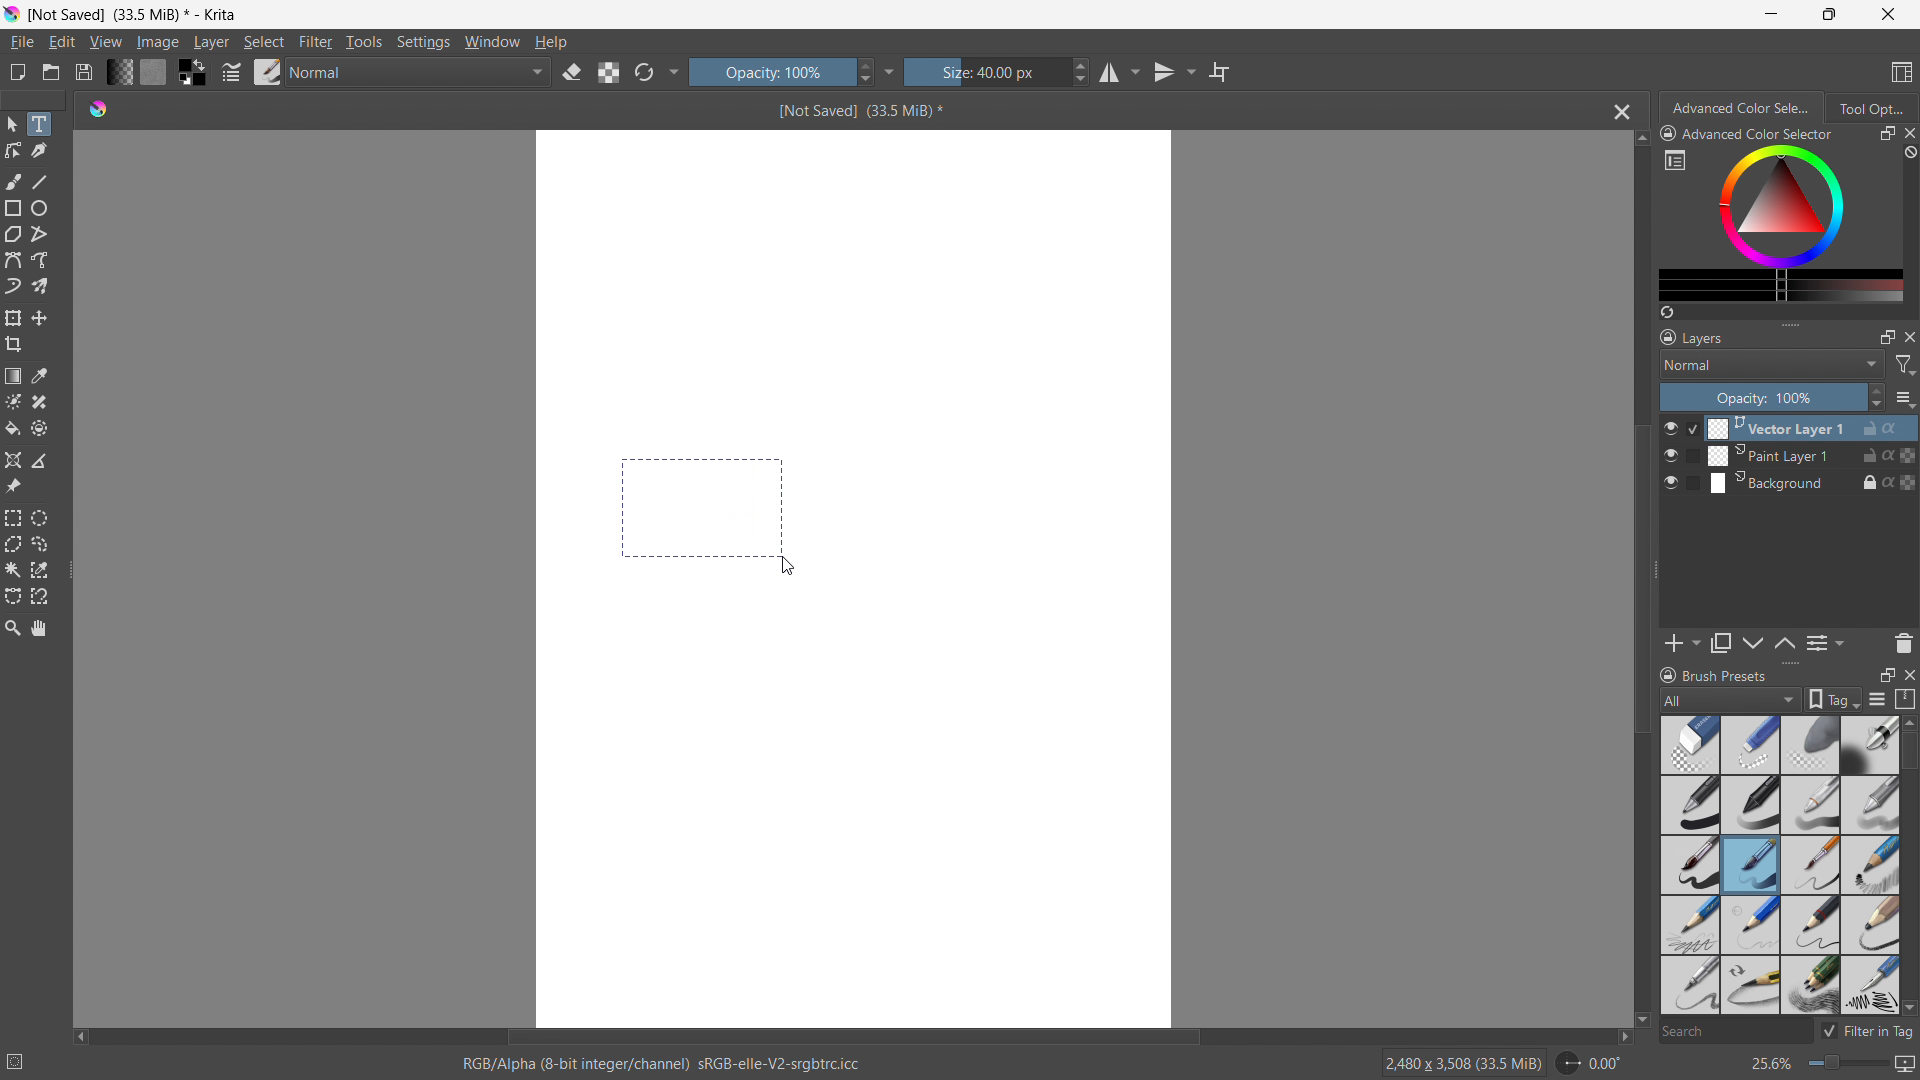 Image resolution: width=1920 pixels, height=1080 pixels. What do you see at coordinates (1667, 312) in the screenshot?
I see `create a list of colors from the picture` at bounding box center [1667, 312].